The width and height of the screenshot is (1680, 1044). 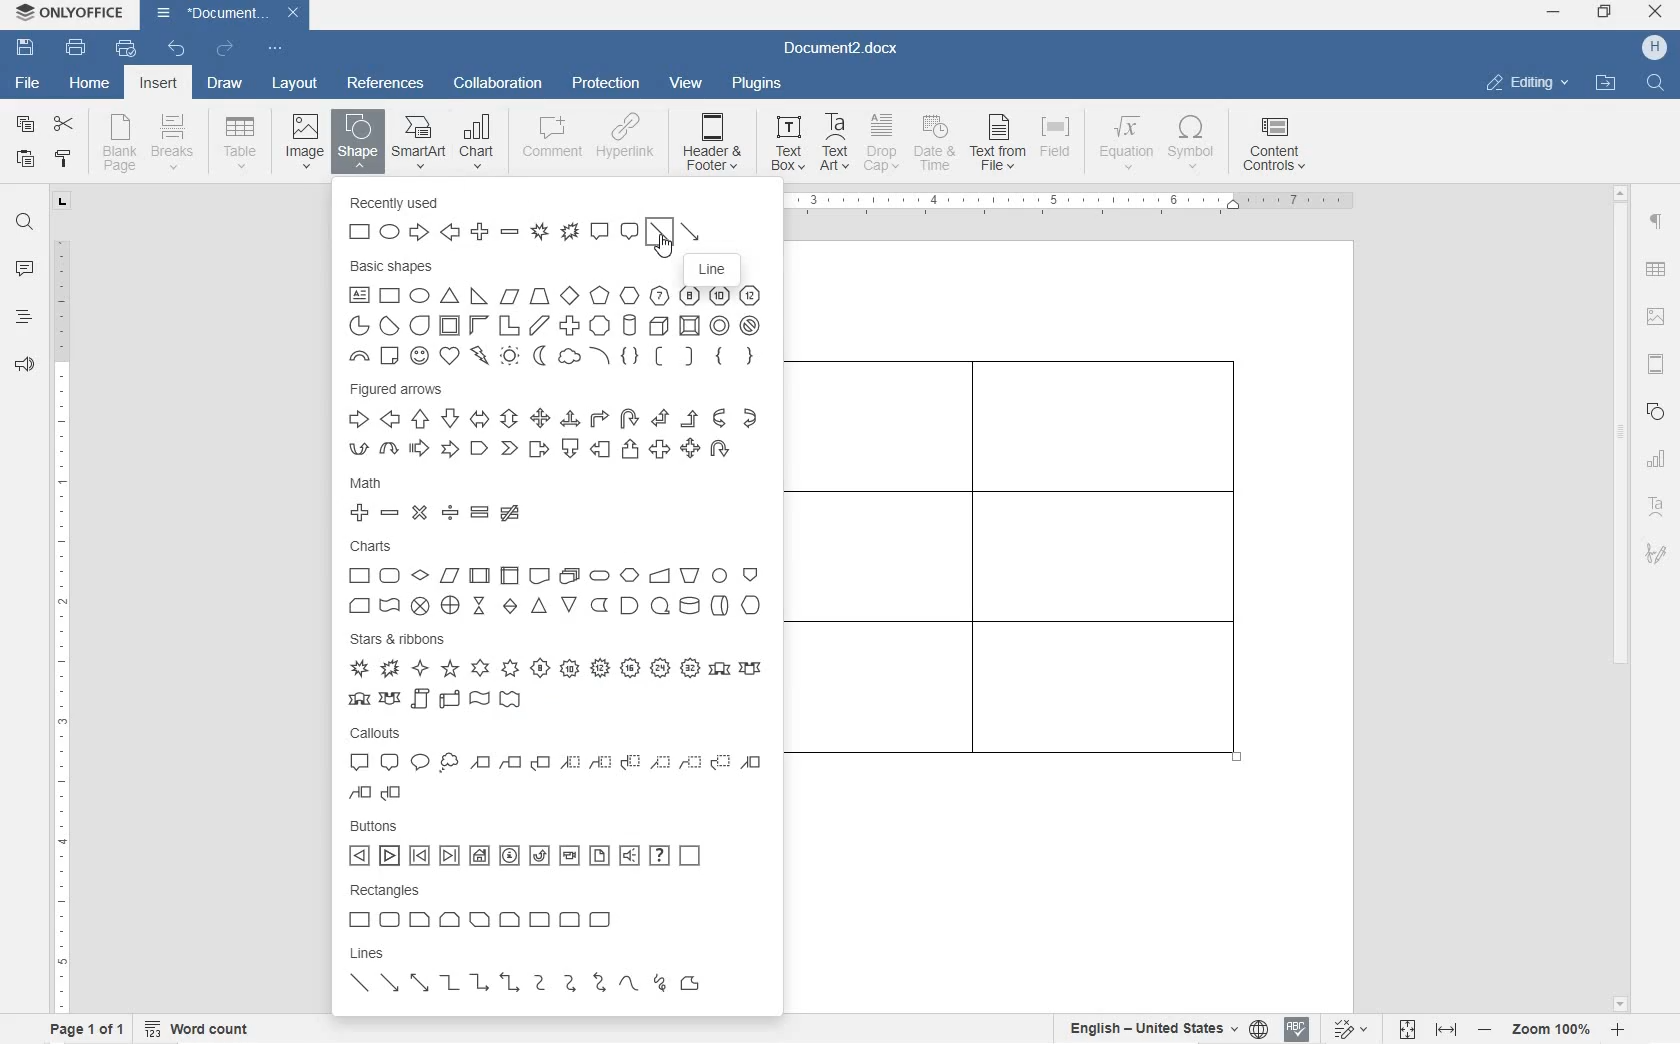 What do you see at coordinates (227, 15) in the screenshot?
I see `Document3.docx` at bounding box center [227, 15].